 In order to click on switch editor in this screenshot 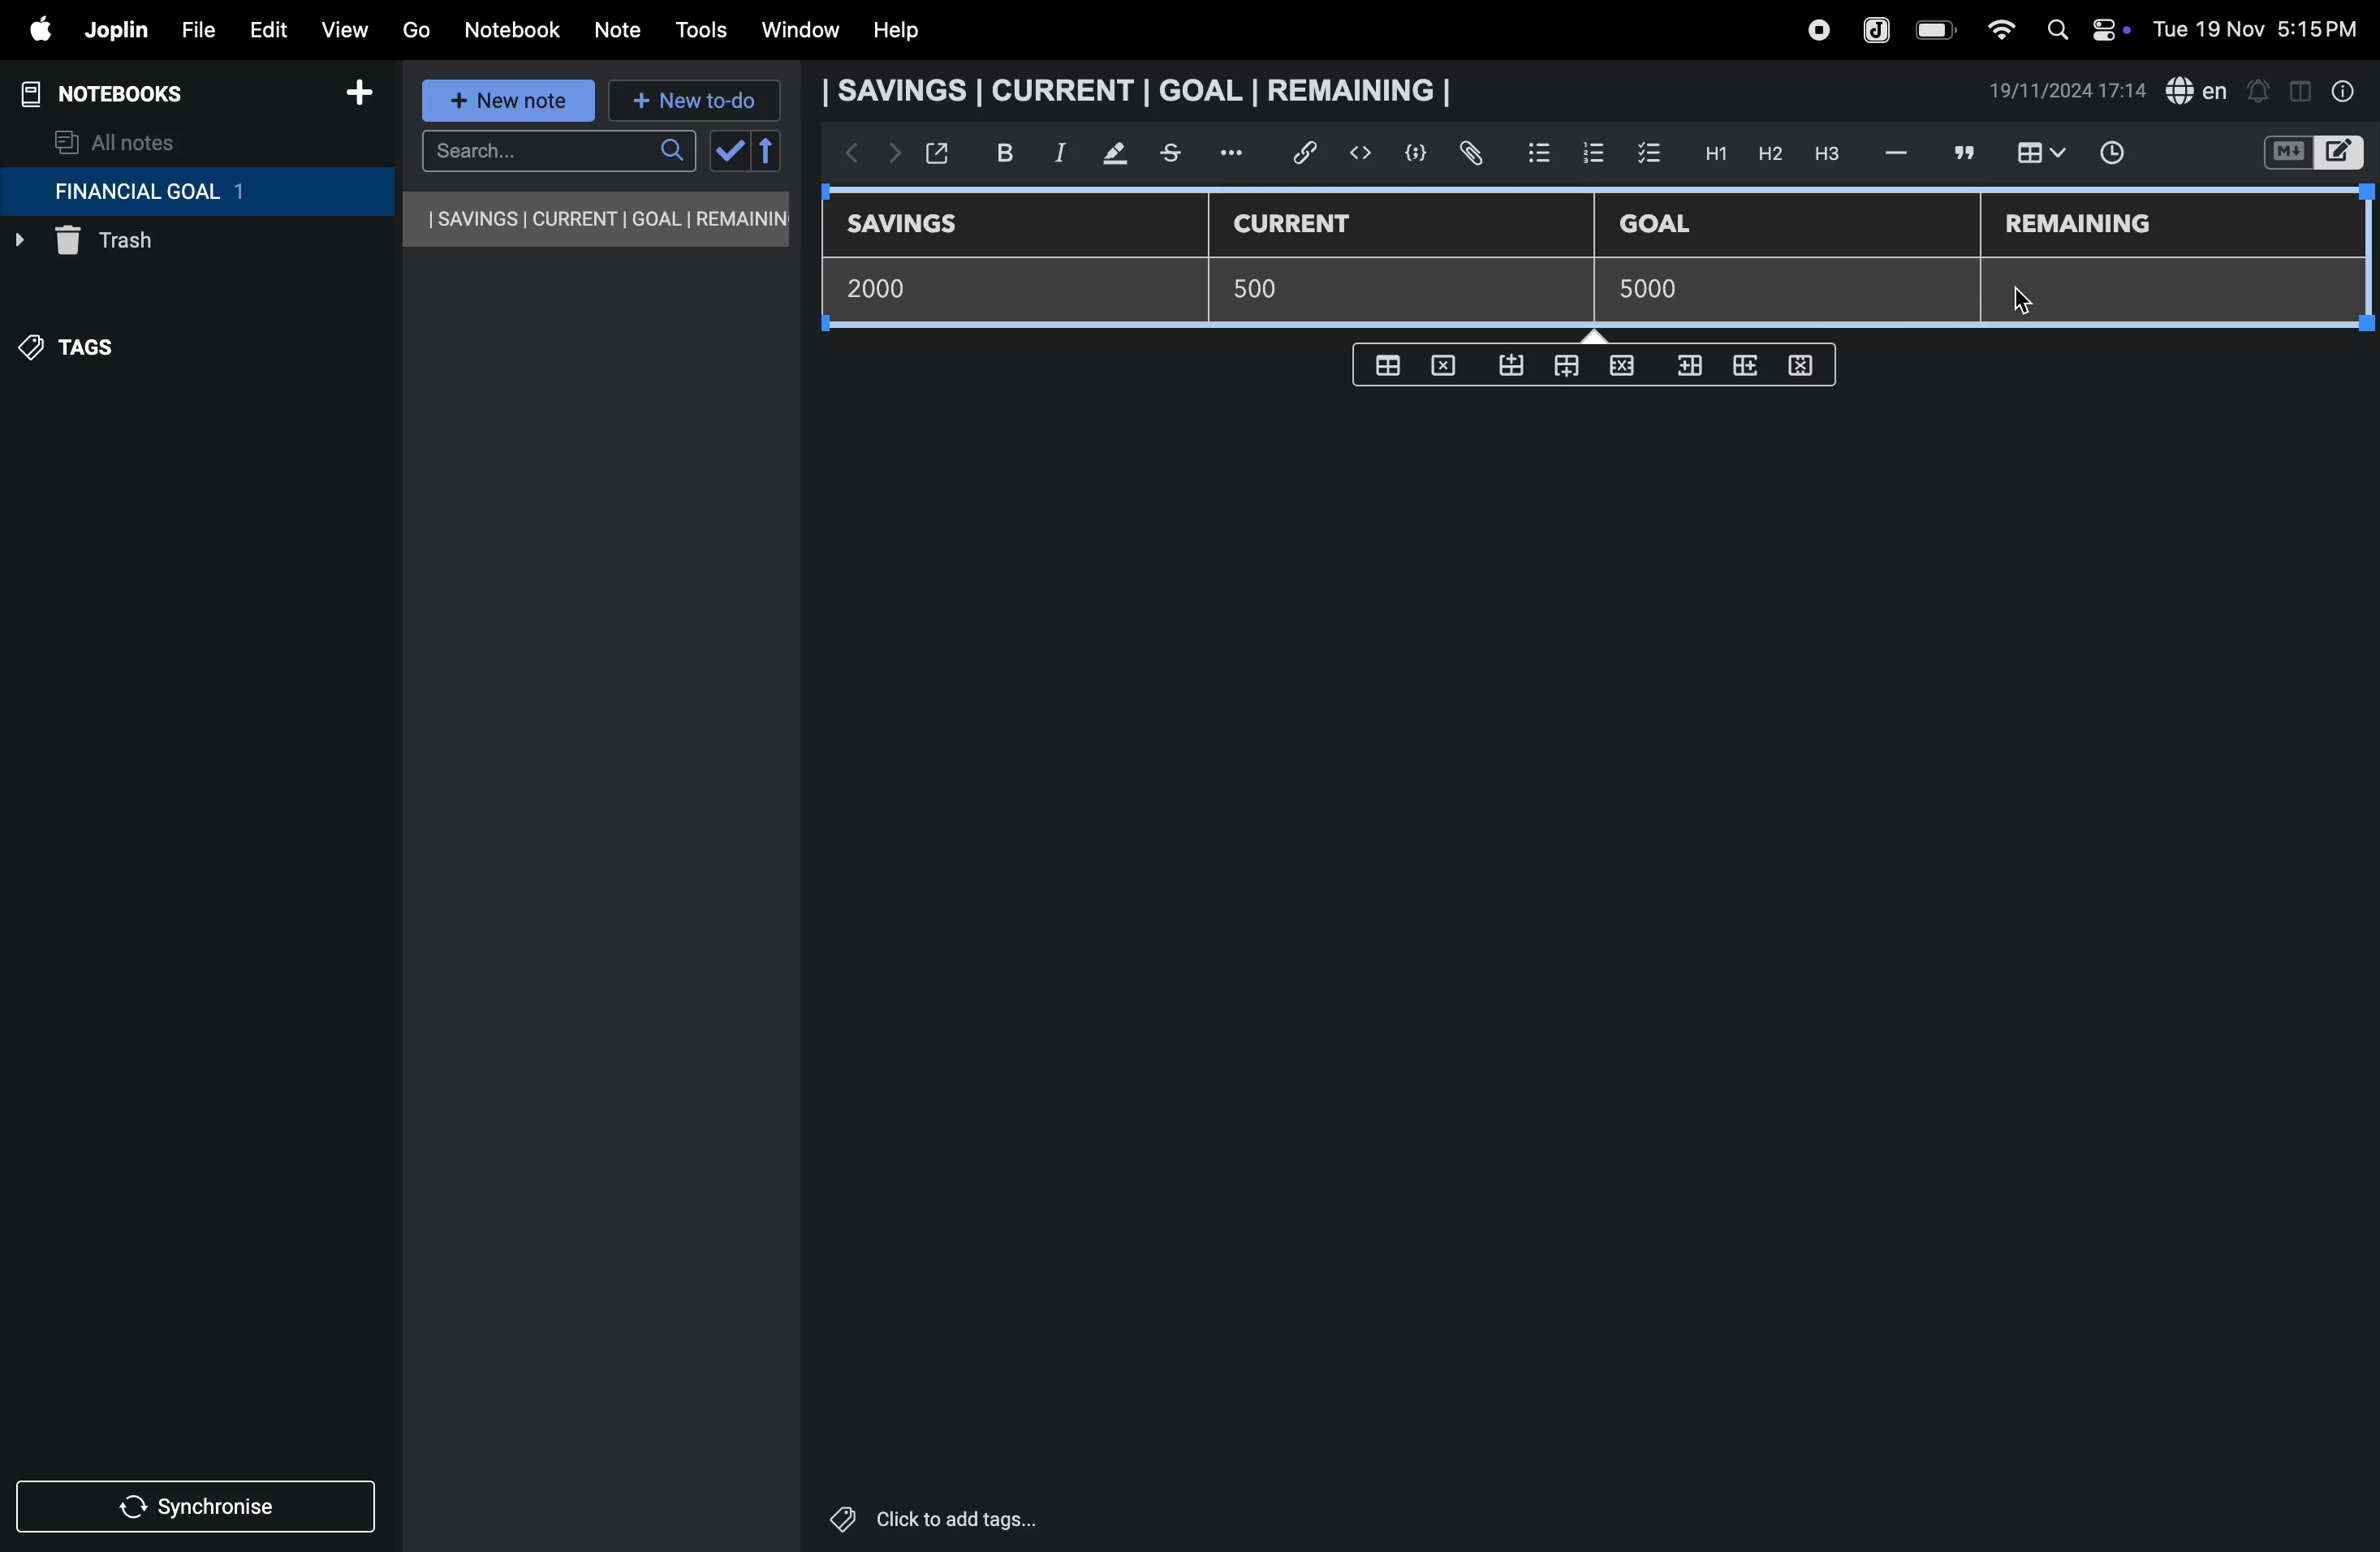, I will do `click(2311, 153)`.